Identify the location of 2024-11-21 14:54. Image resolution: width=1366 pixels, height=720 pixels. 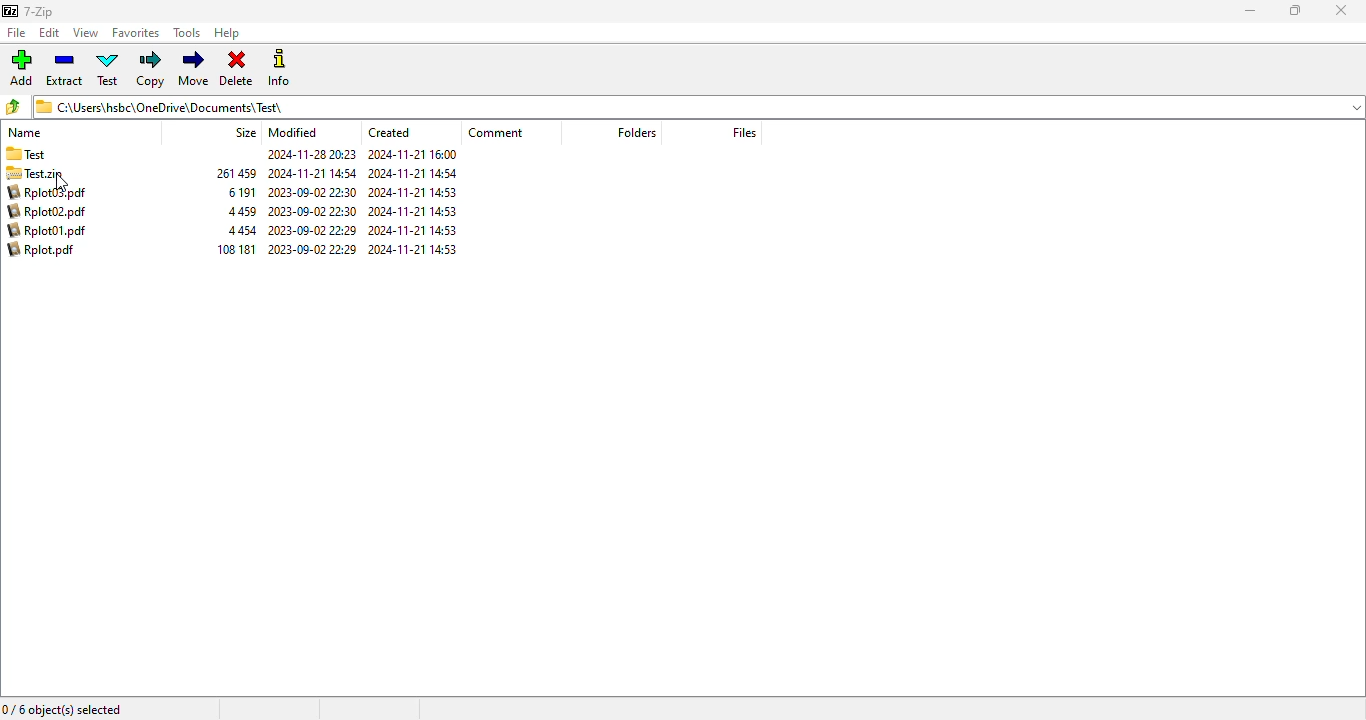
(416, 172).